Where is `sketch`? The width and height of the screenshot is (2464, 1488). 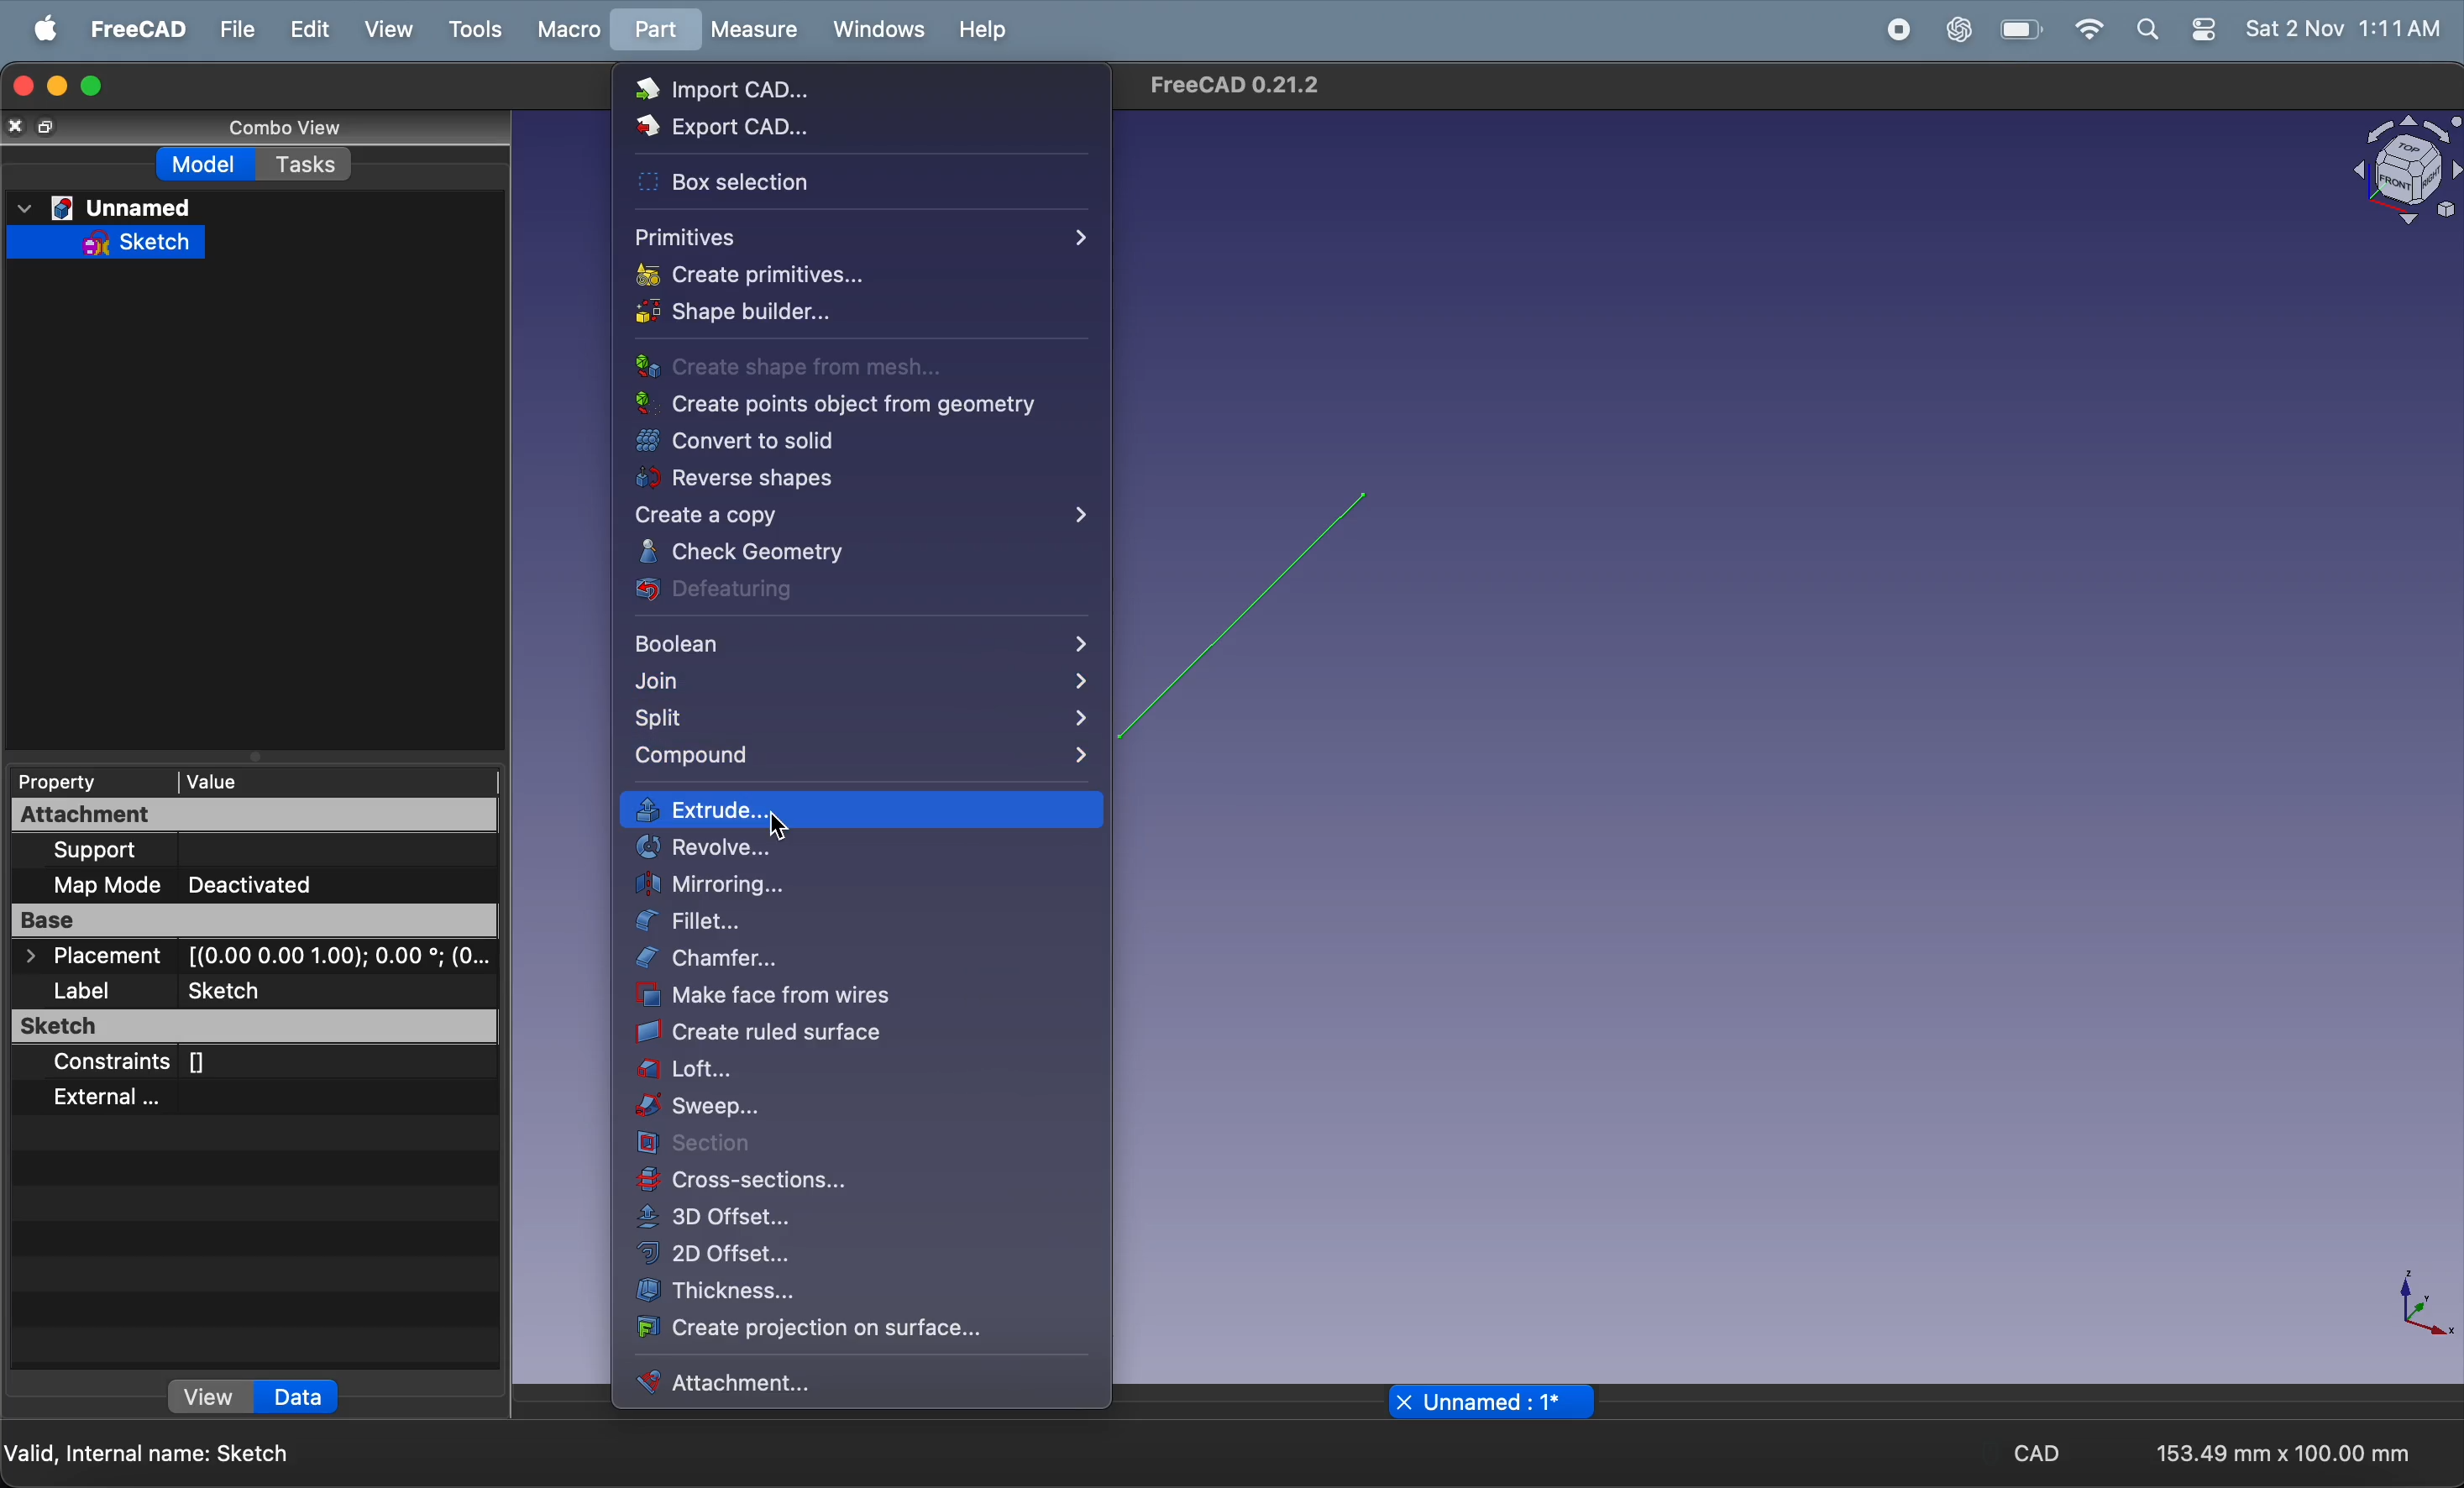
sketch is located at coordinates (230, 991).